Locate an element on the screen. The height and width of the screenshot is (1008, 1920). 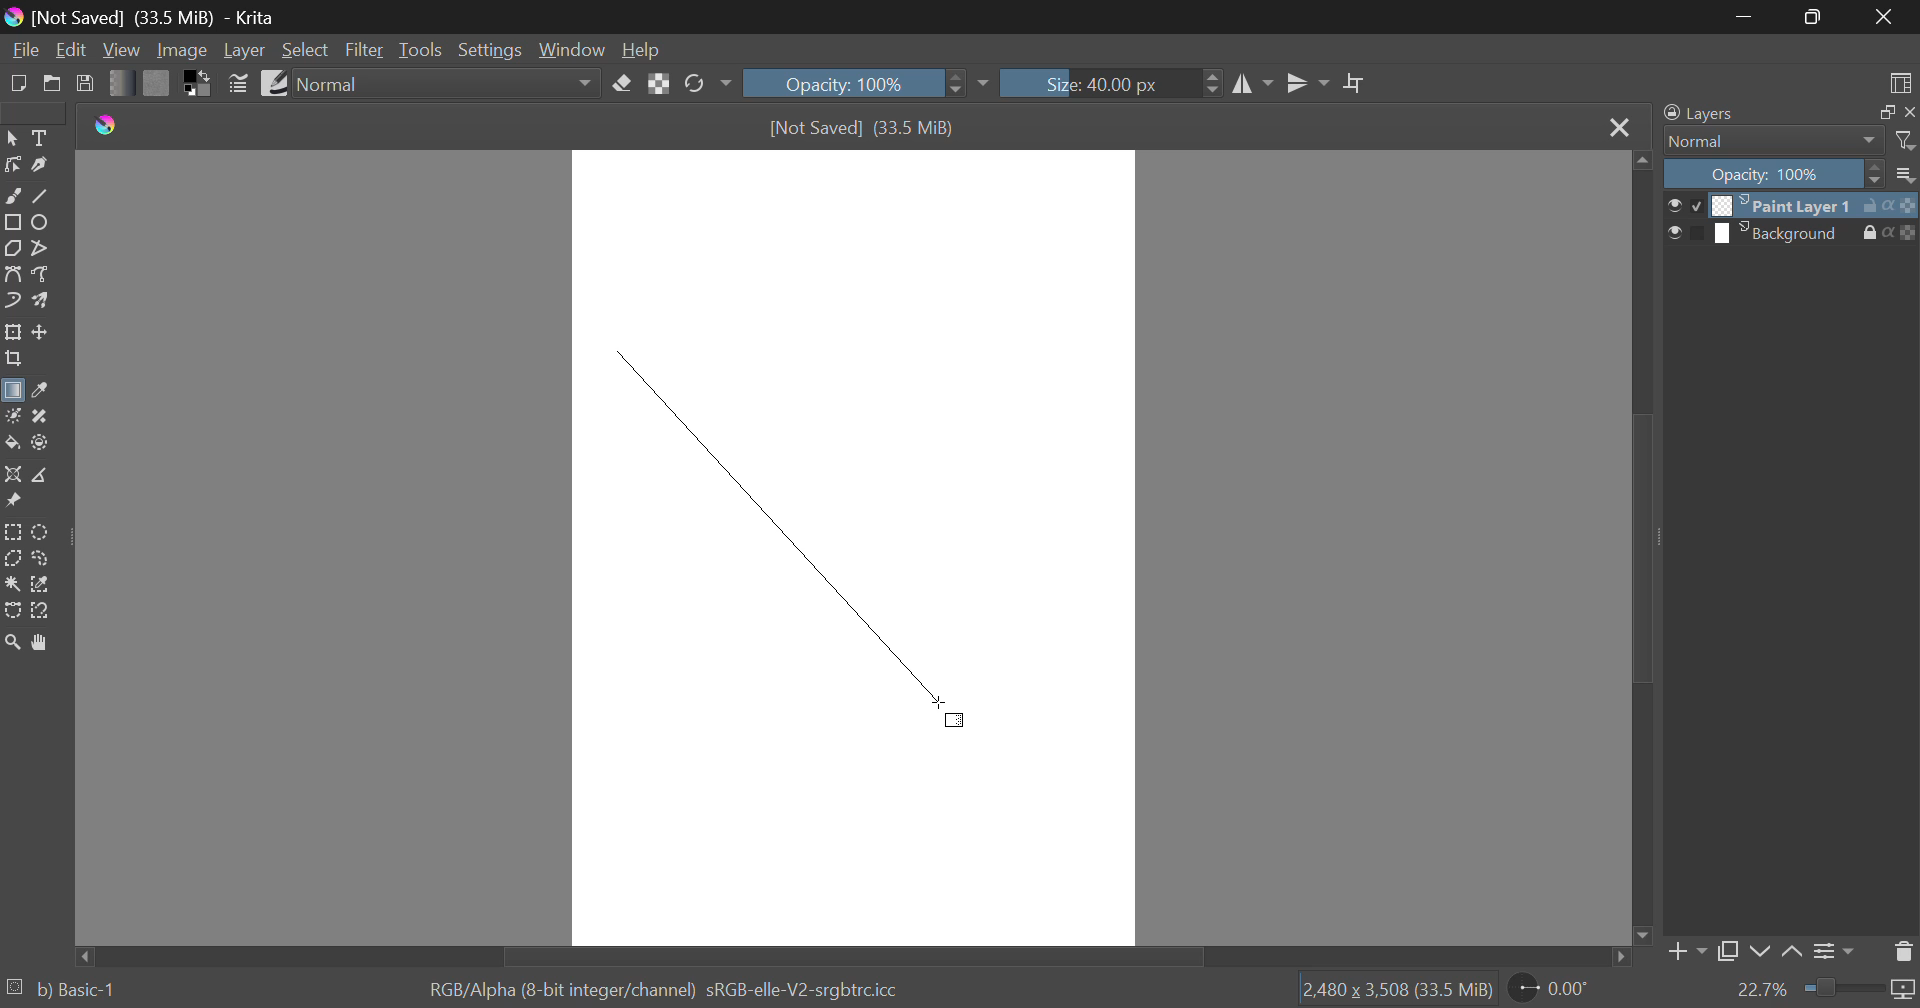
Assistant Tool is located at coordinates (13, 476).